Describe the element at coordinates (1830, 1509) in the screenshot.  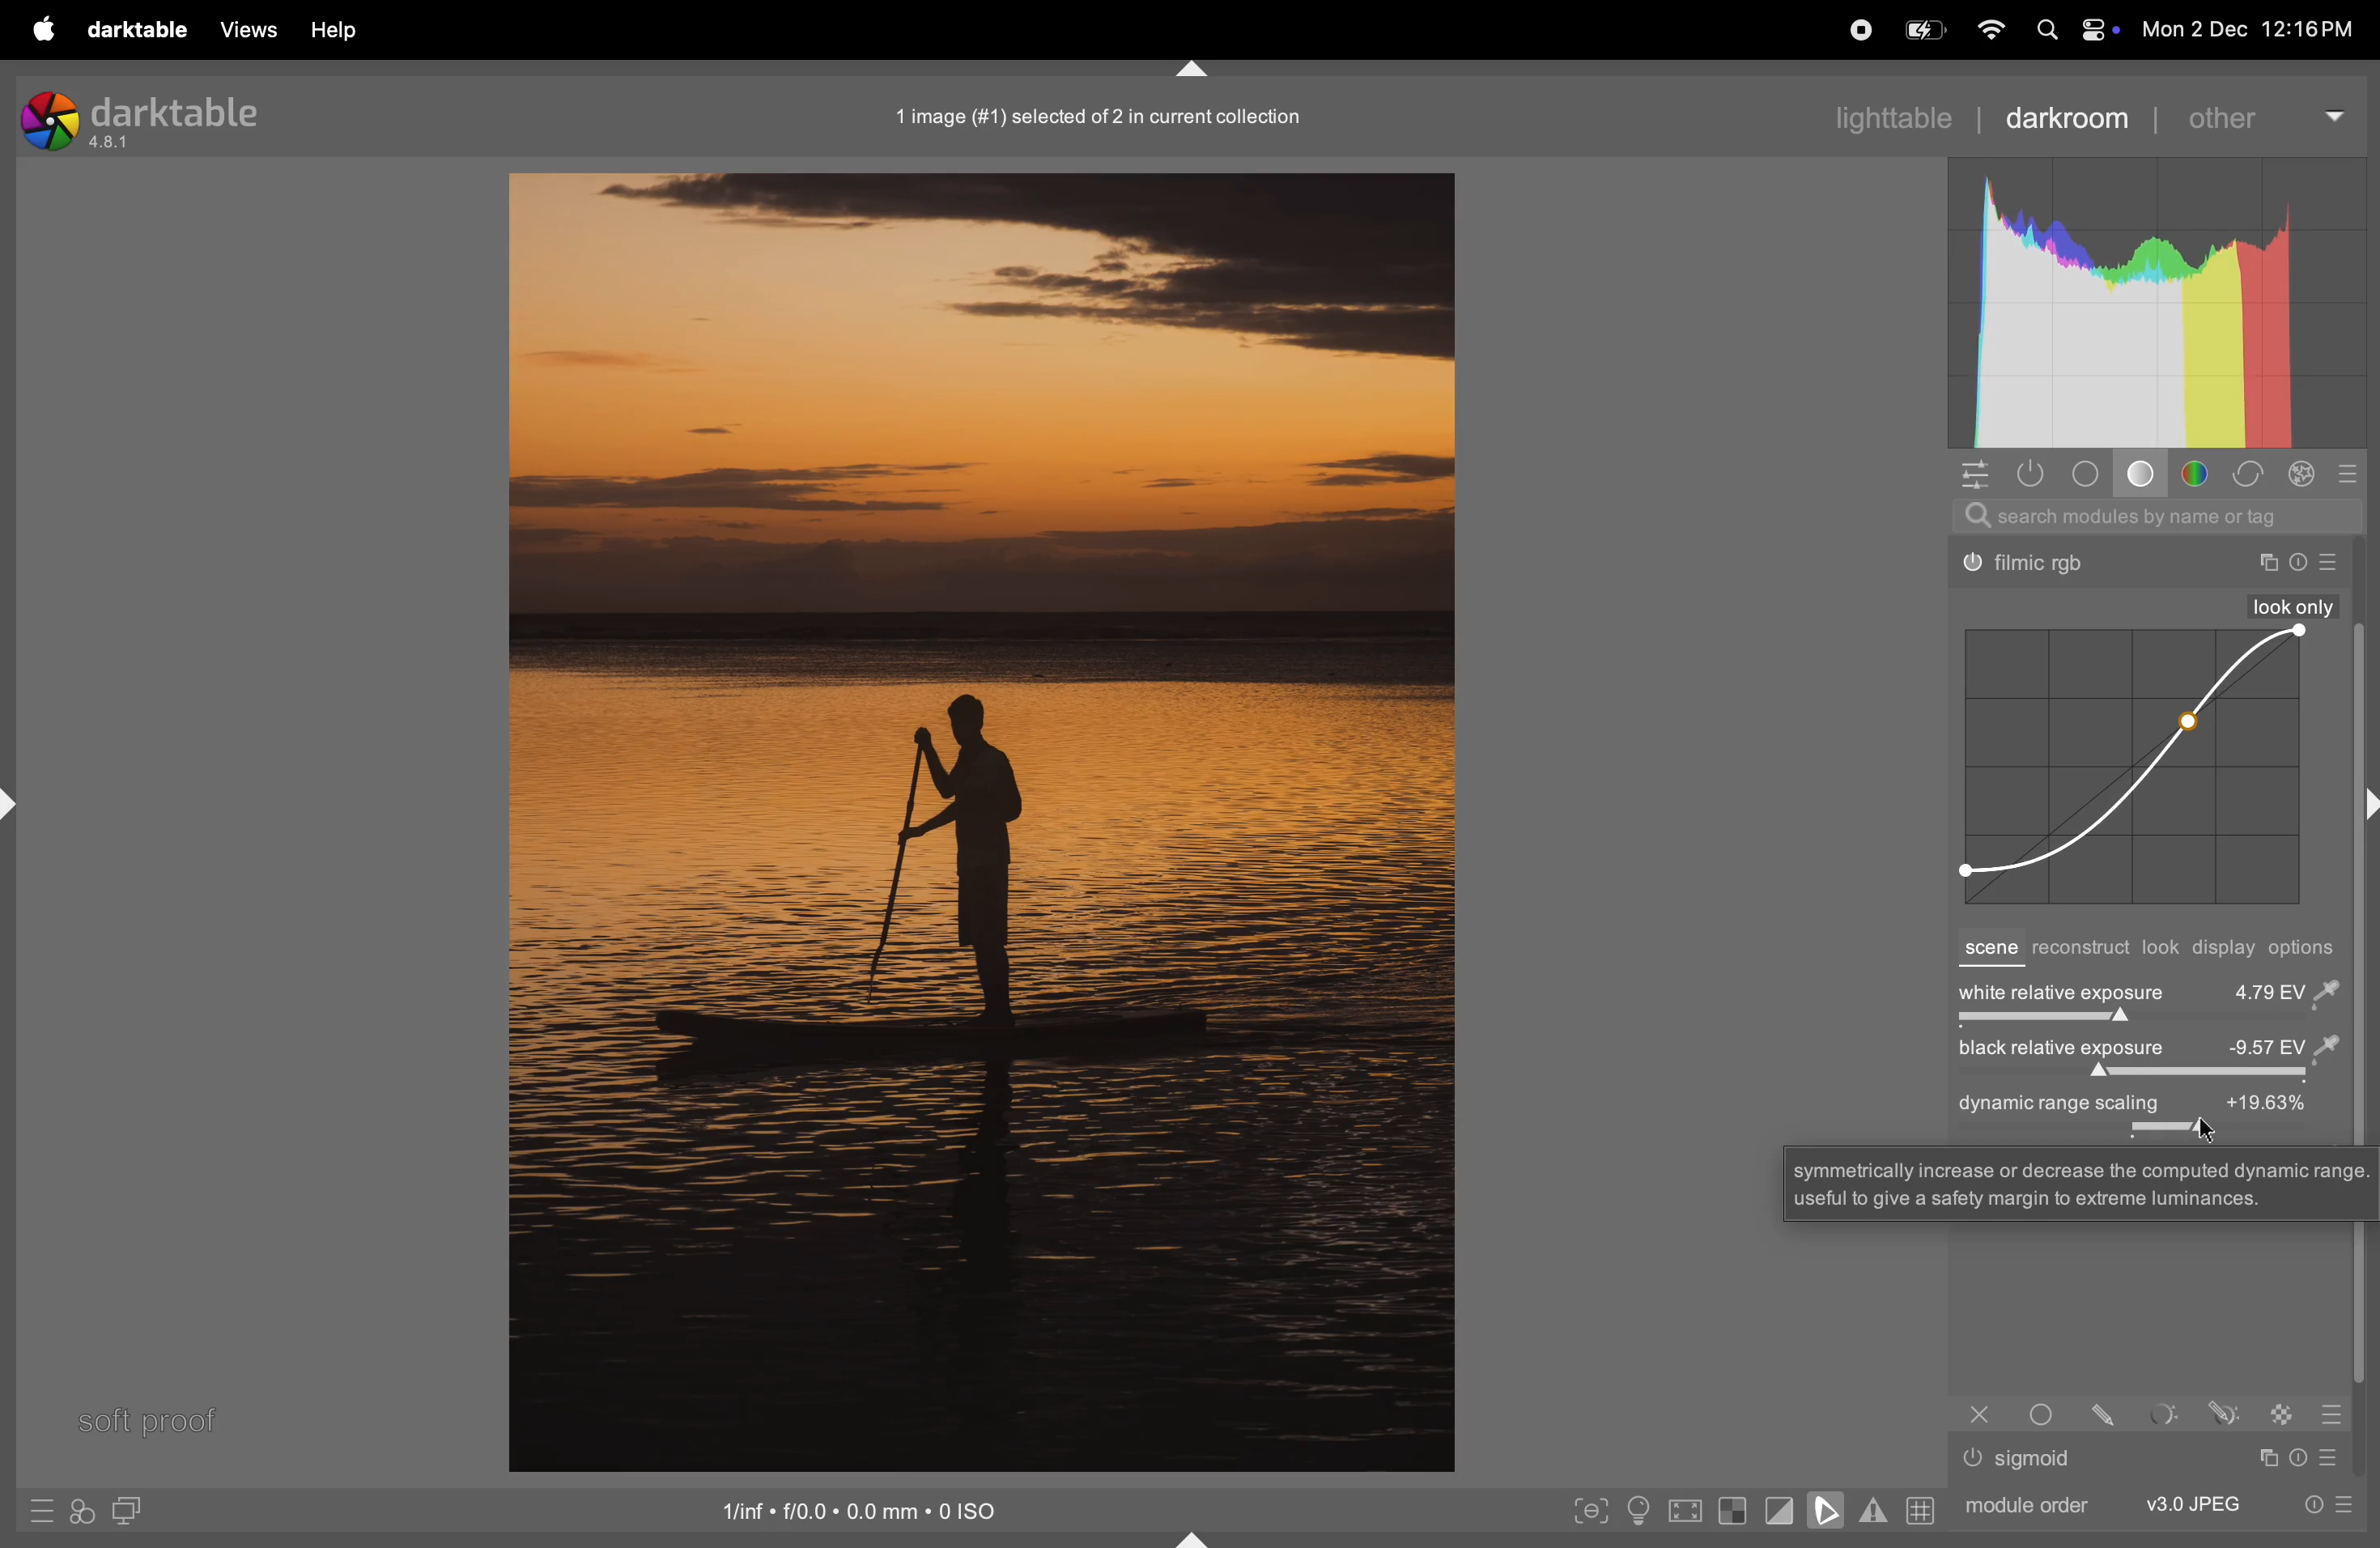
I see `soft proofing` at that location.